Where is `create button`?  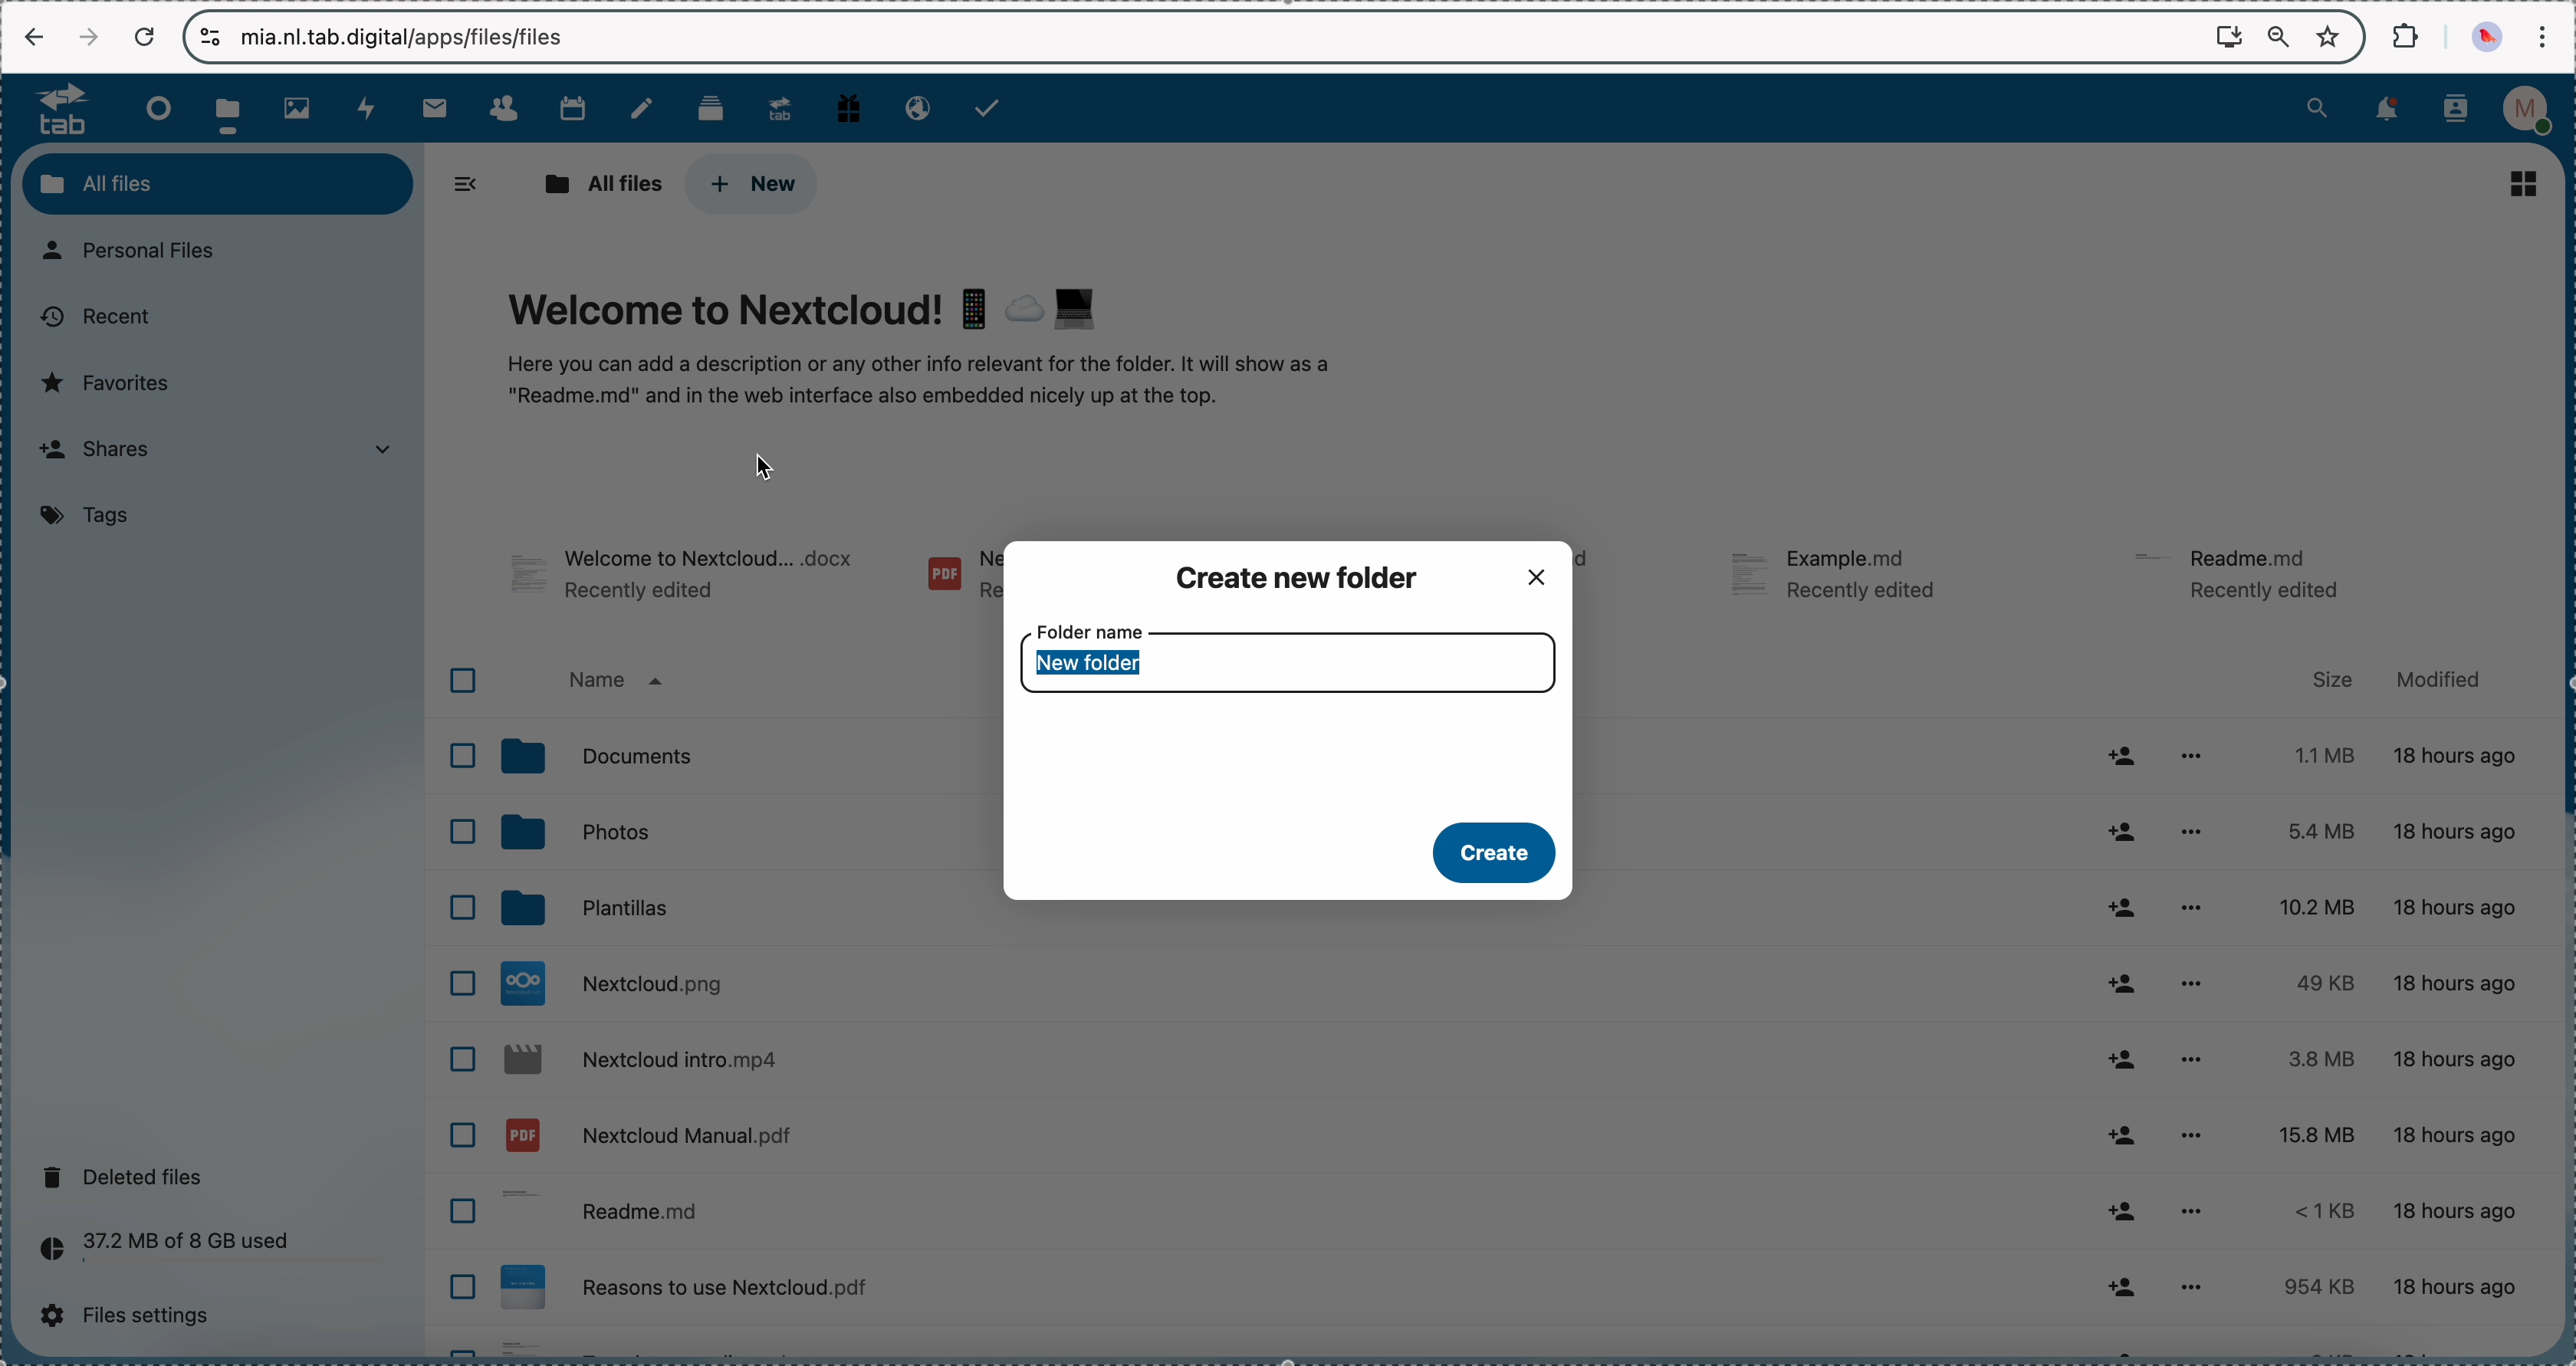 create button is located at coordinates (1489, 852).